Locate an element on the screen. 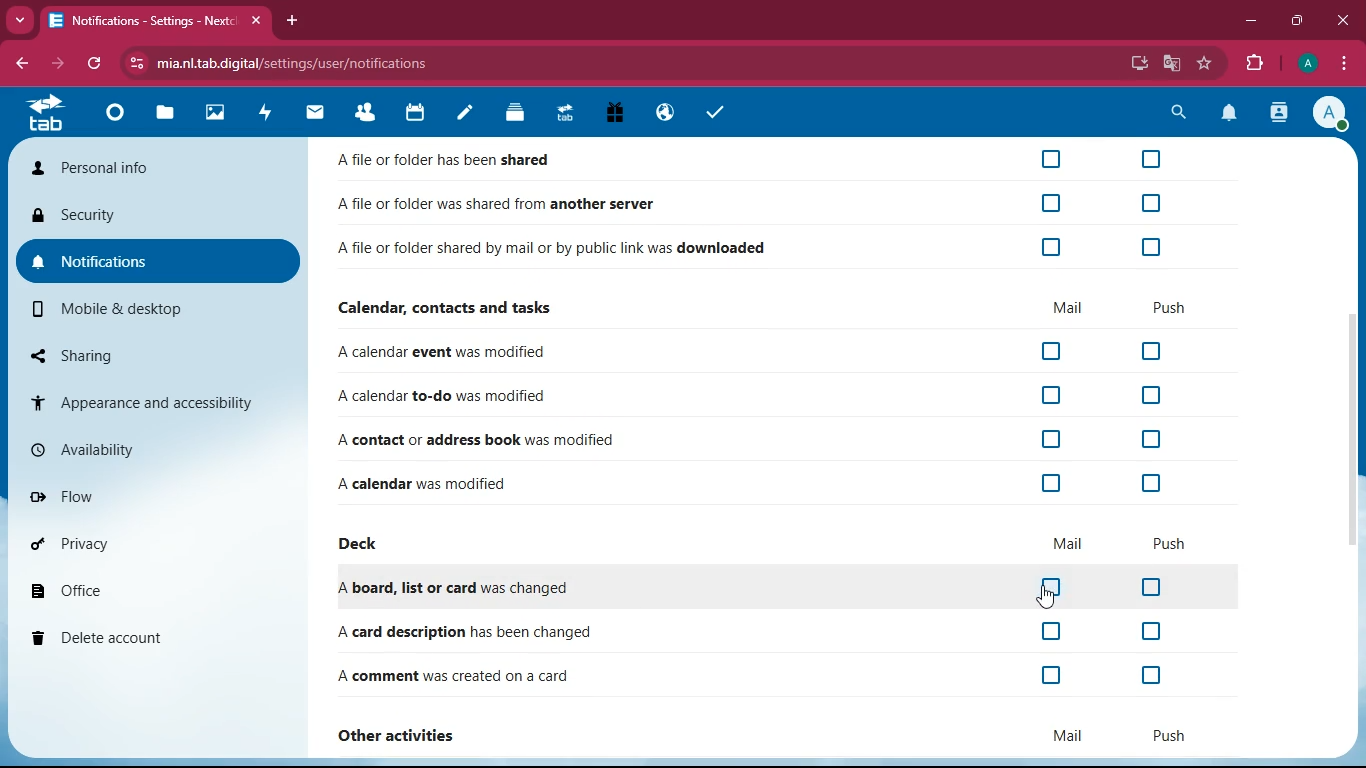 The image size is (1366, 768). office is located at coordinates (155, 592).